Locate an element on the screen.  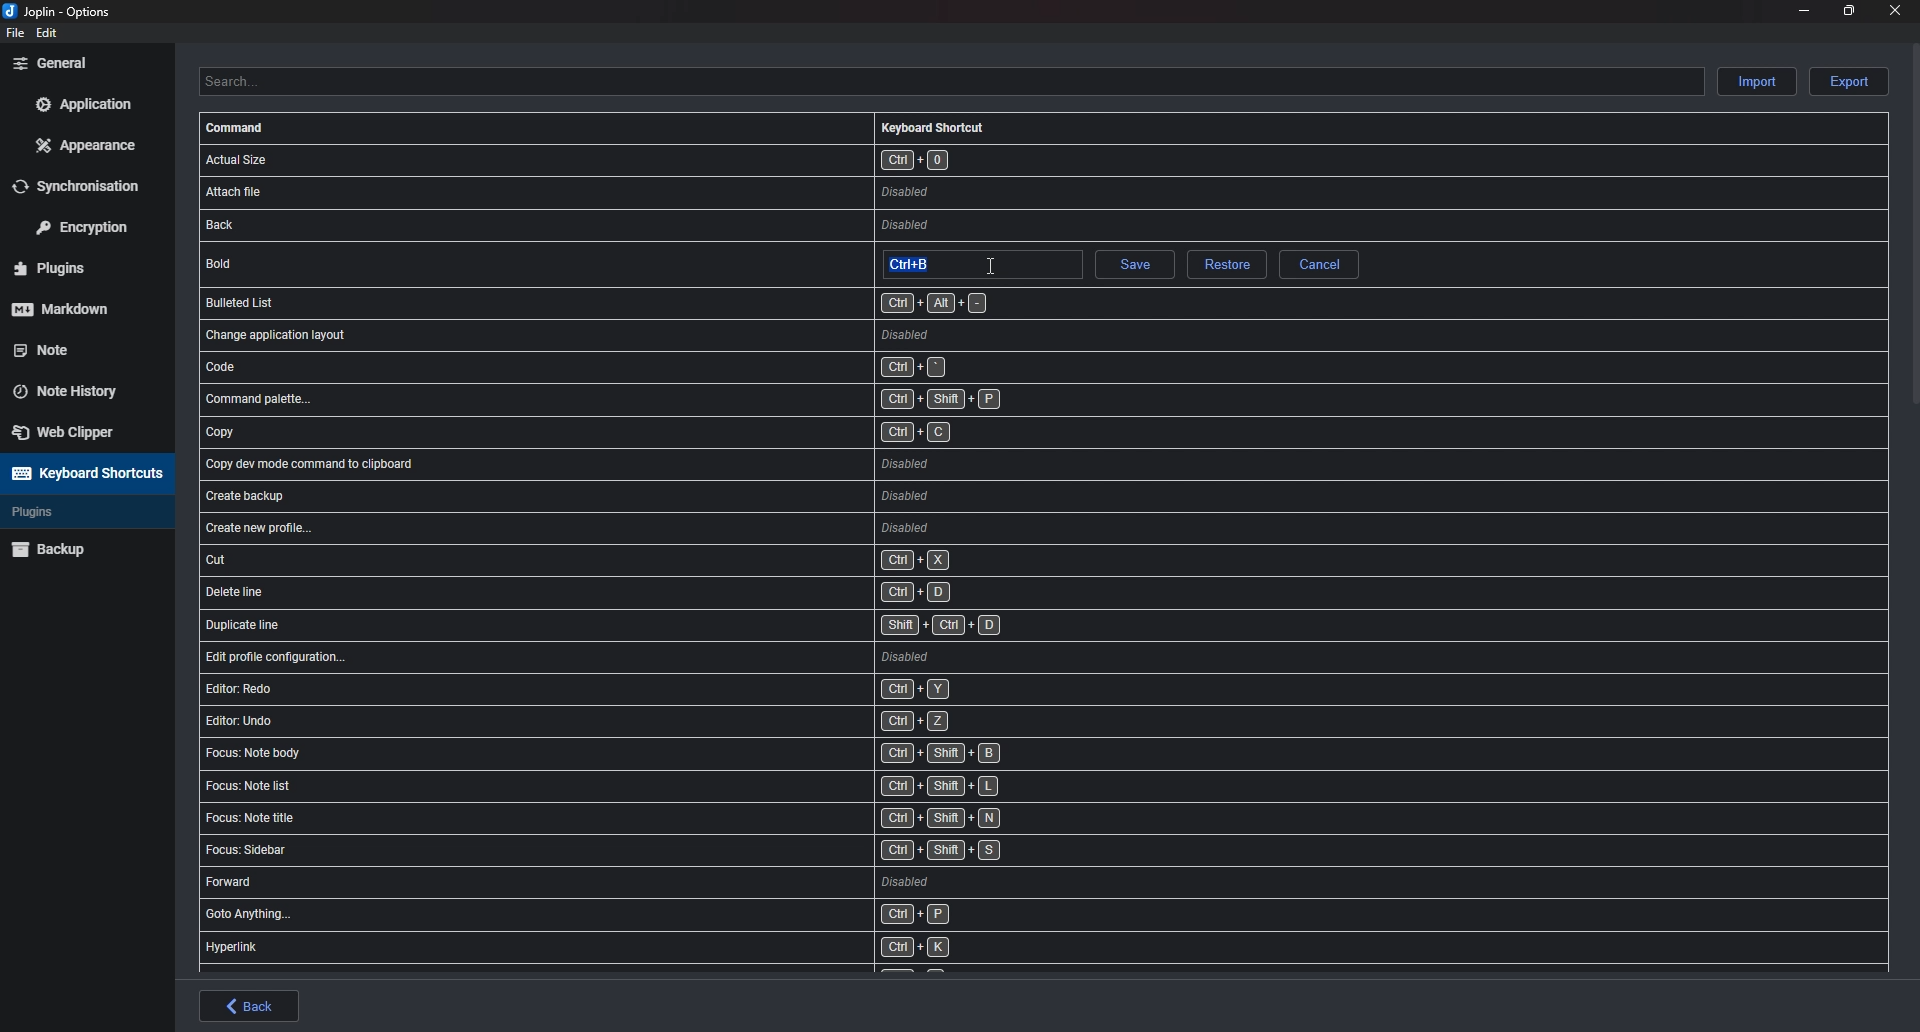
shortcut is located at coordinates (651, 851).